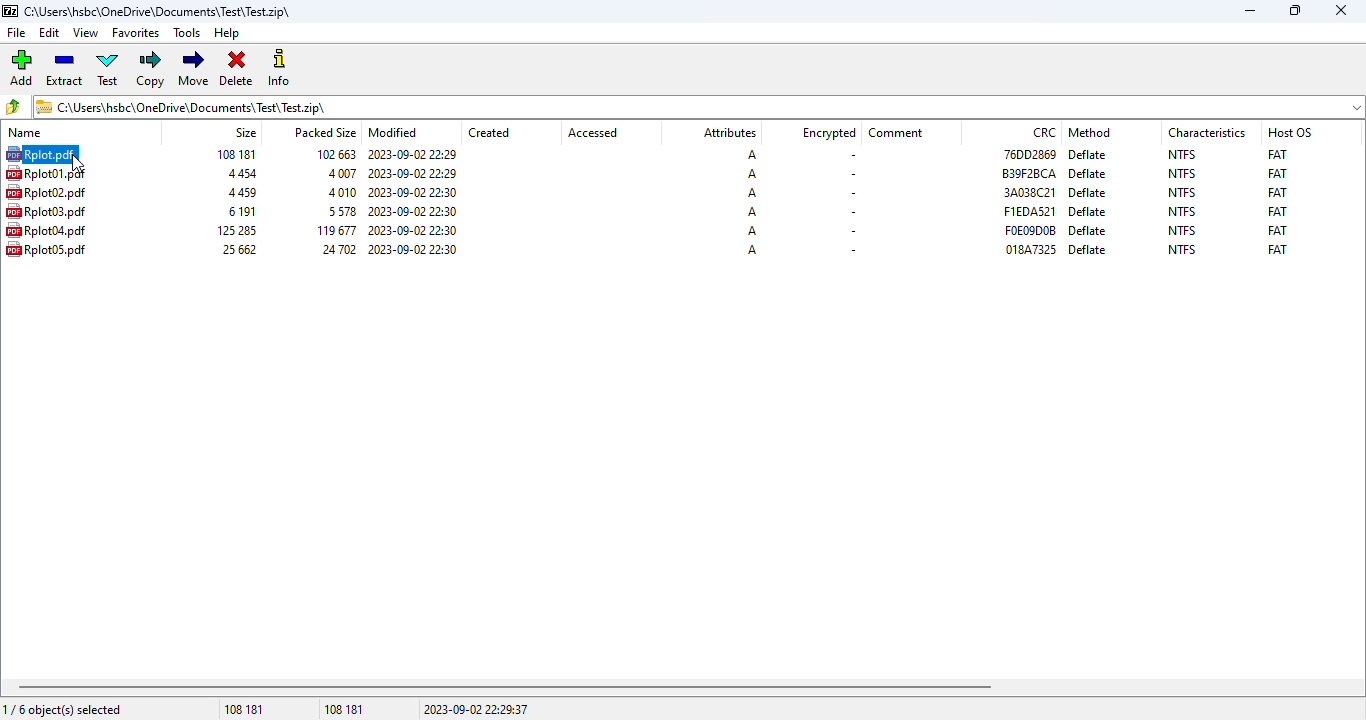 This screenshot has width=1366, height=720. I want to click on deflate, so click(1089, 154).